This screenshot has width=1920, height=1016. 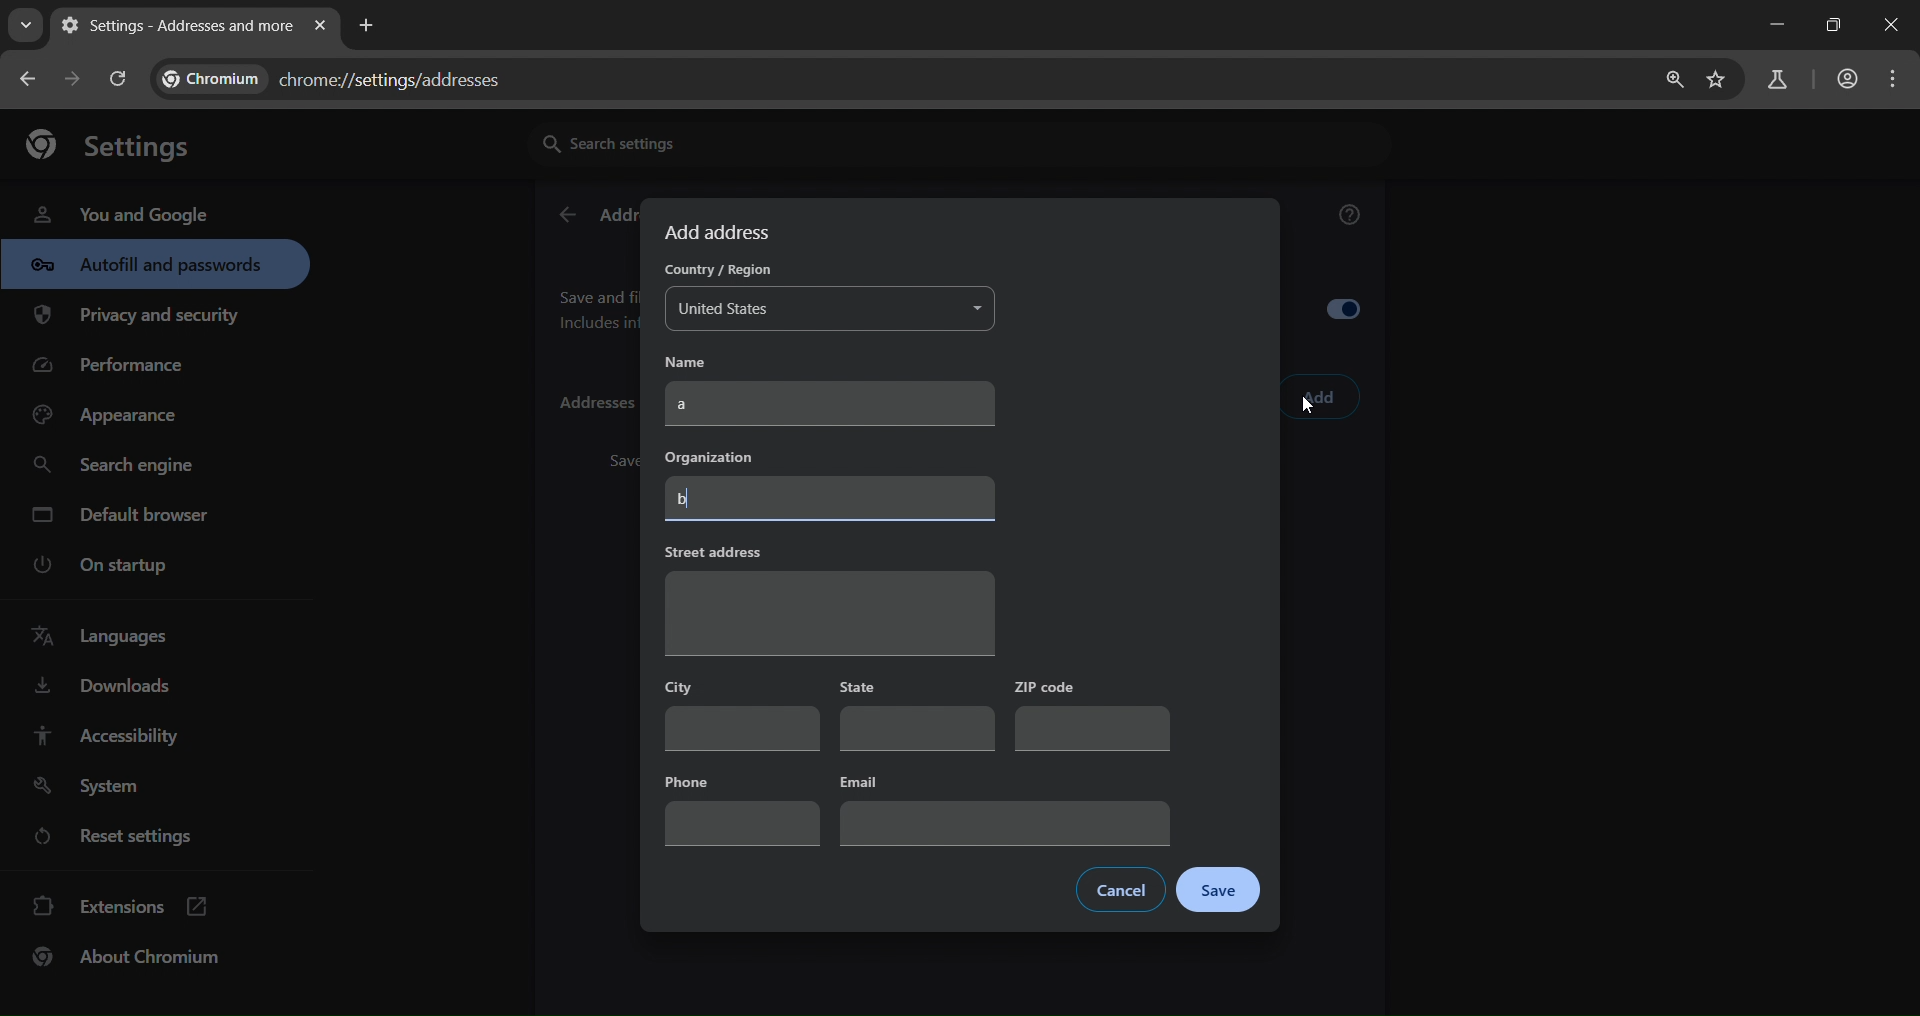 What do you see at coordinates (120, 212) in the screenshot?
I see `you and google ` at bounding box center [120, 212].